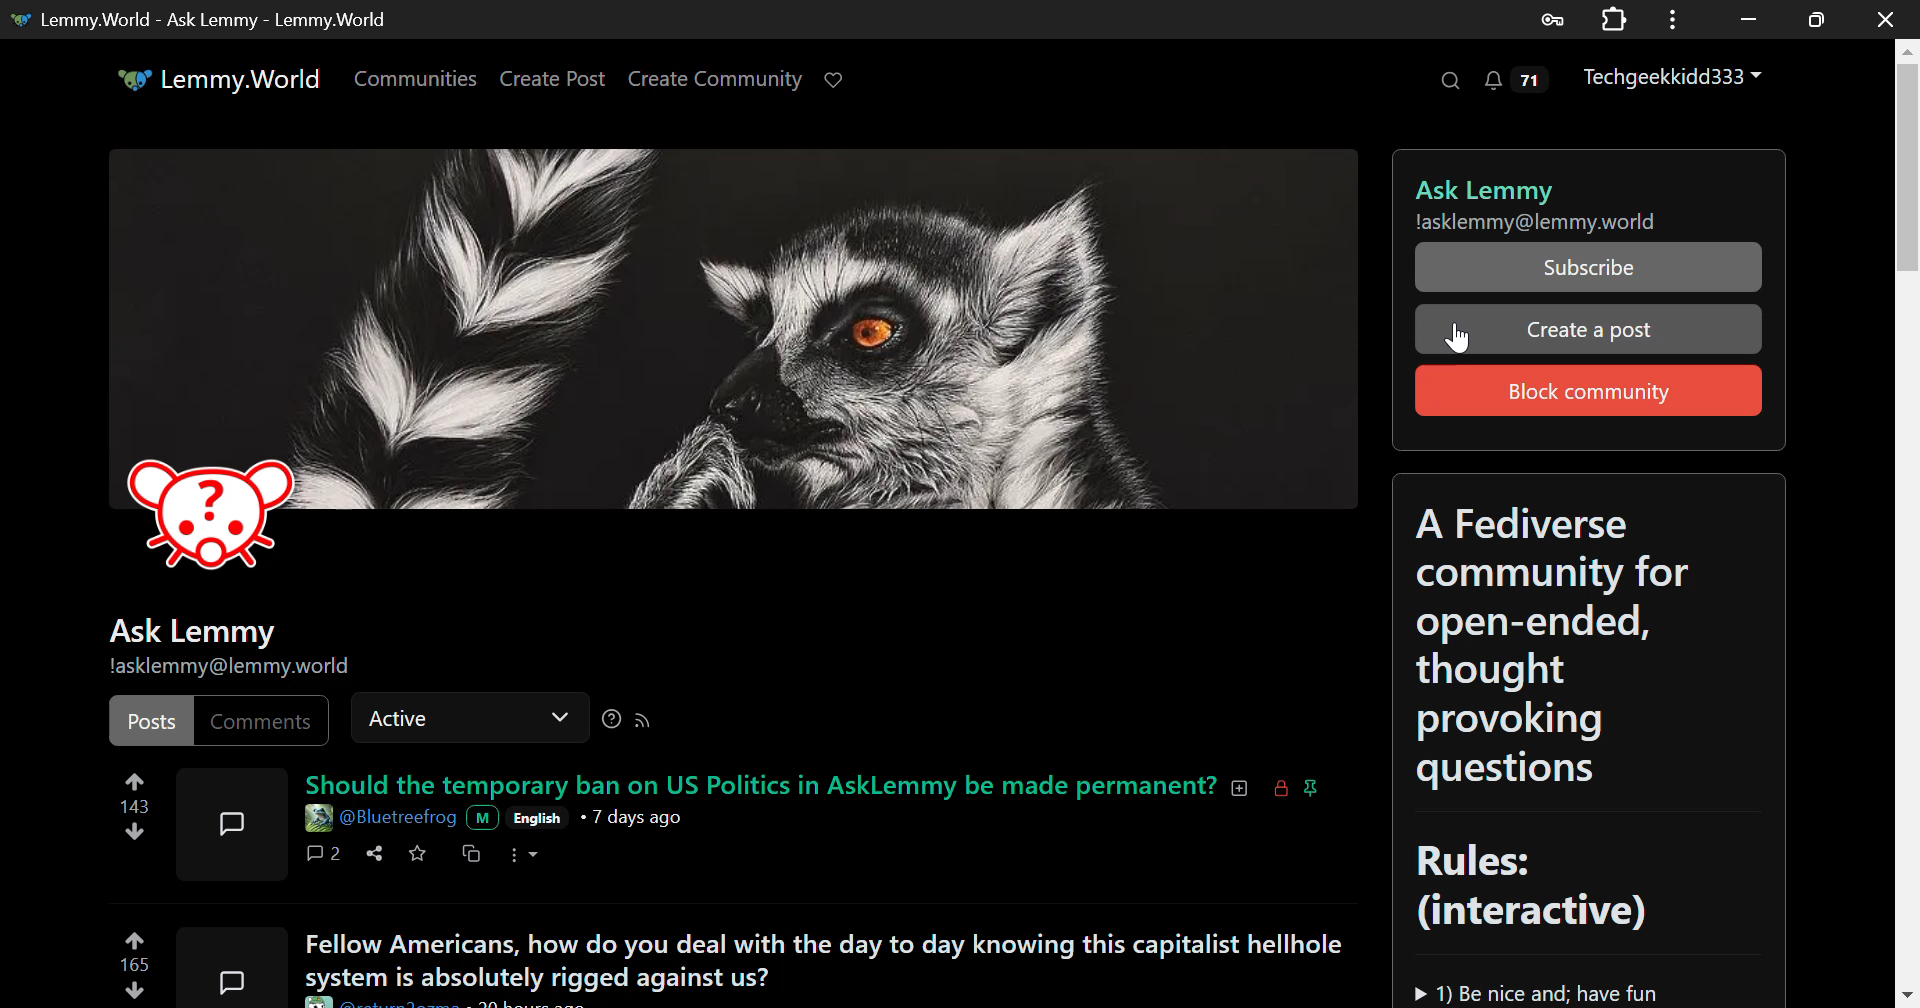  I want to click on Rigged Capitalist System Post, so click(816, 957).